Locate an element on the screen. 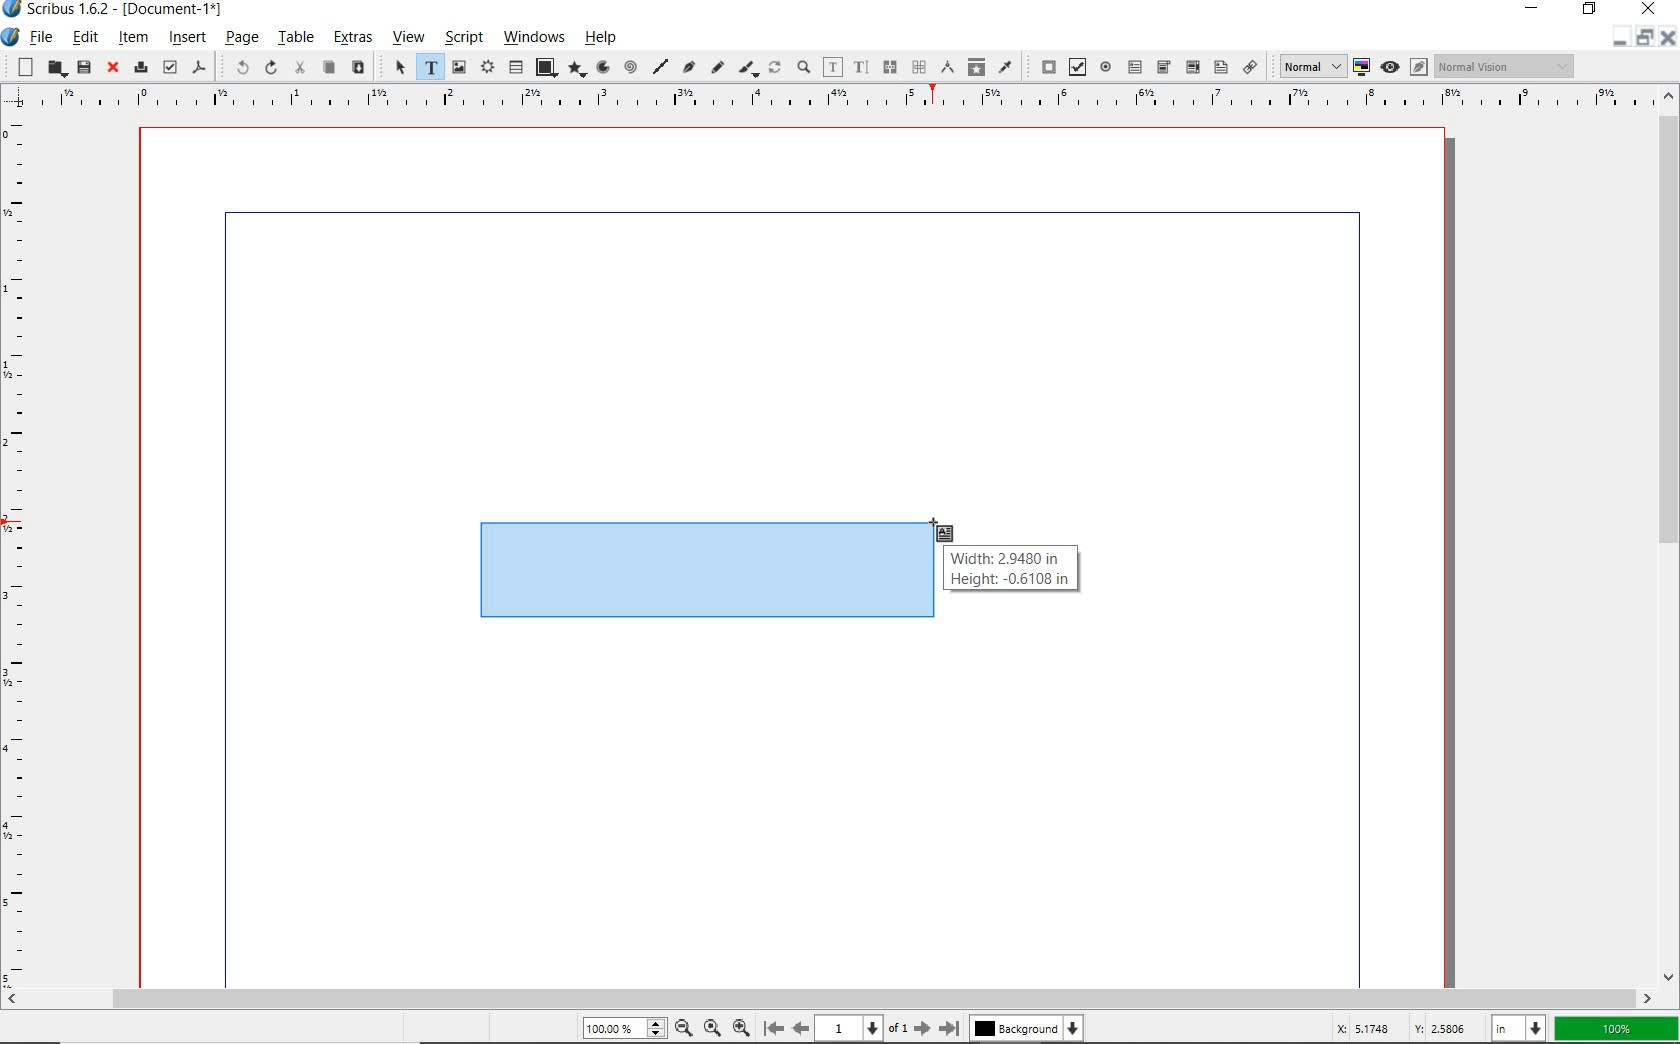 This screenshot has width=1680, height=1044. measurements is located at coordinates (946, 68).